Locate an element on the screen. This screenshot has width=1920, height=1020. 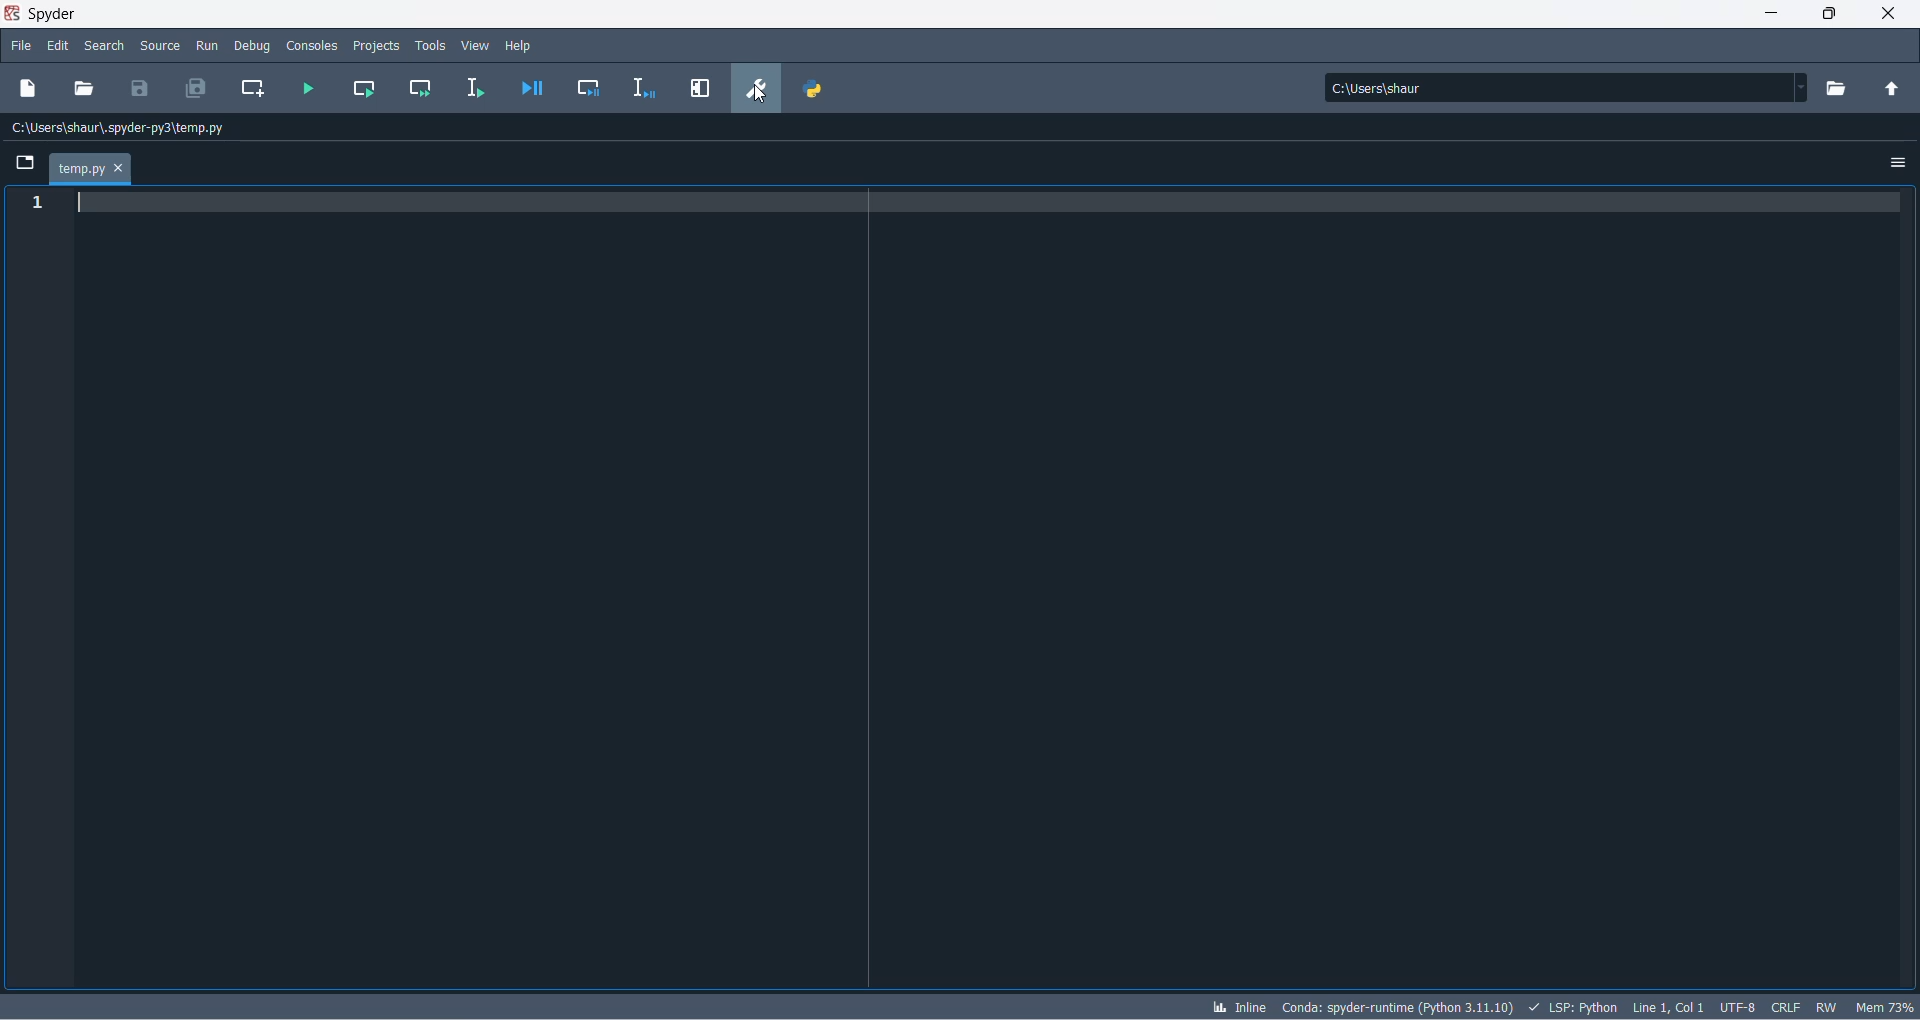
spyder version is located at coordinates (1395, 1006).